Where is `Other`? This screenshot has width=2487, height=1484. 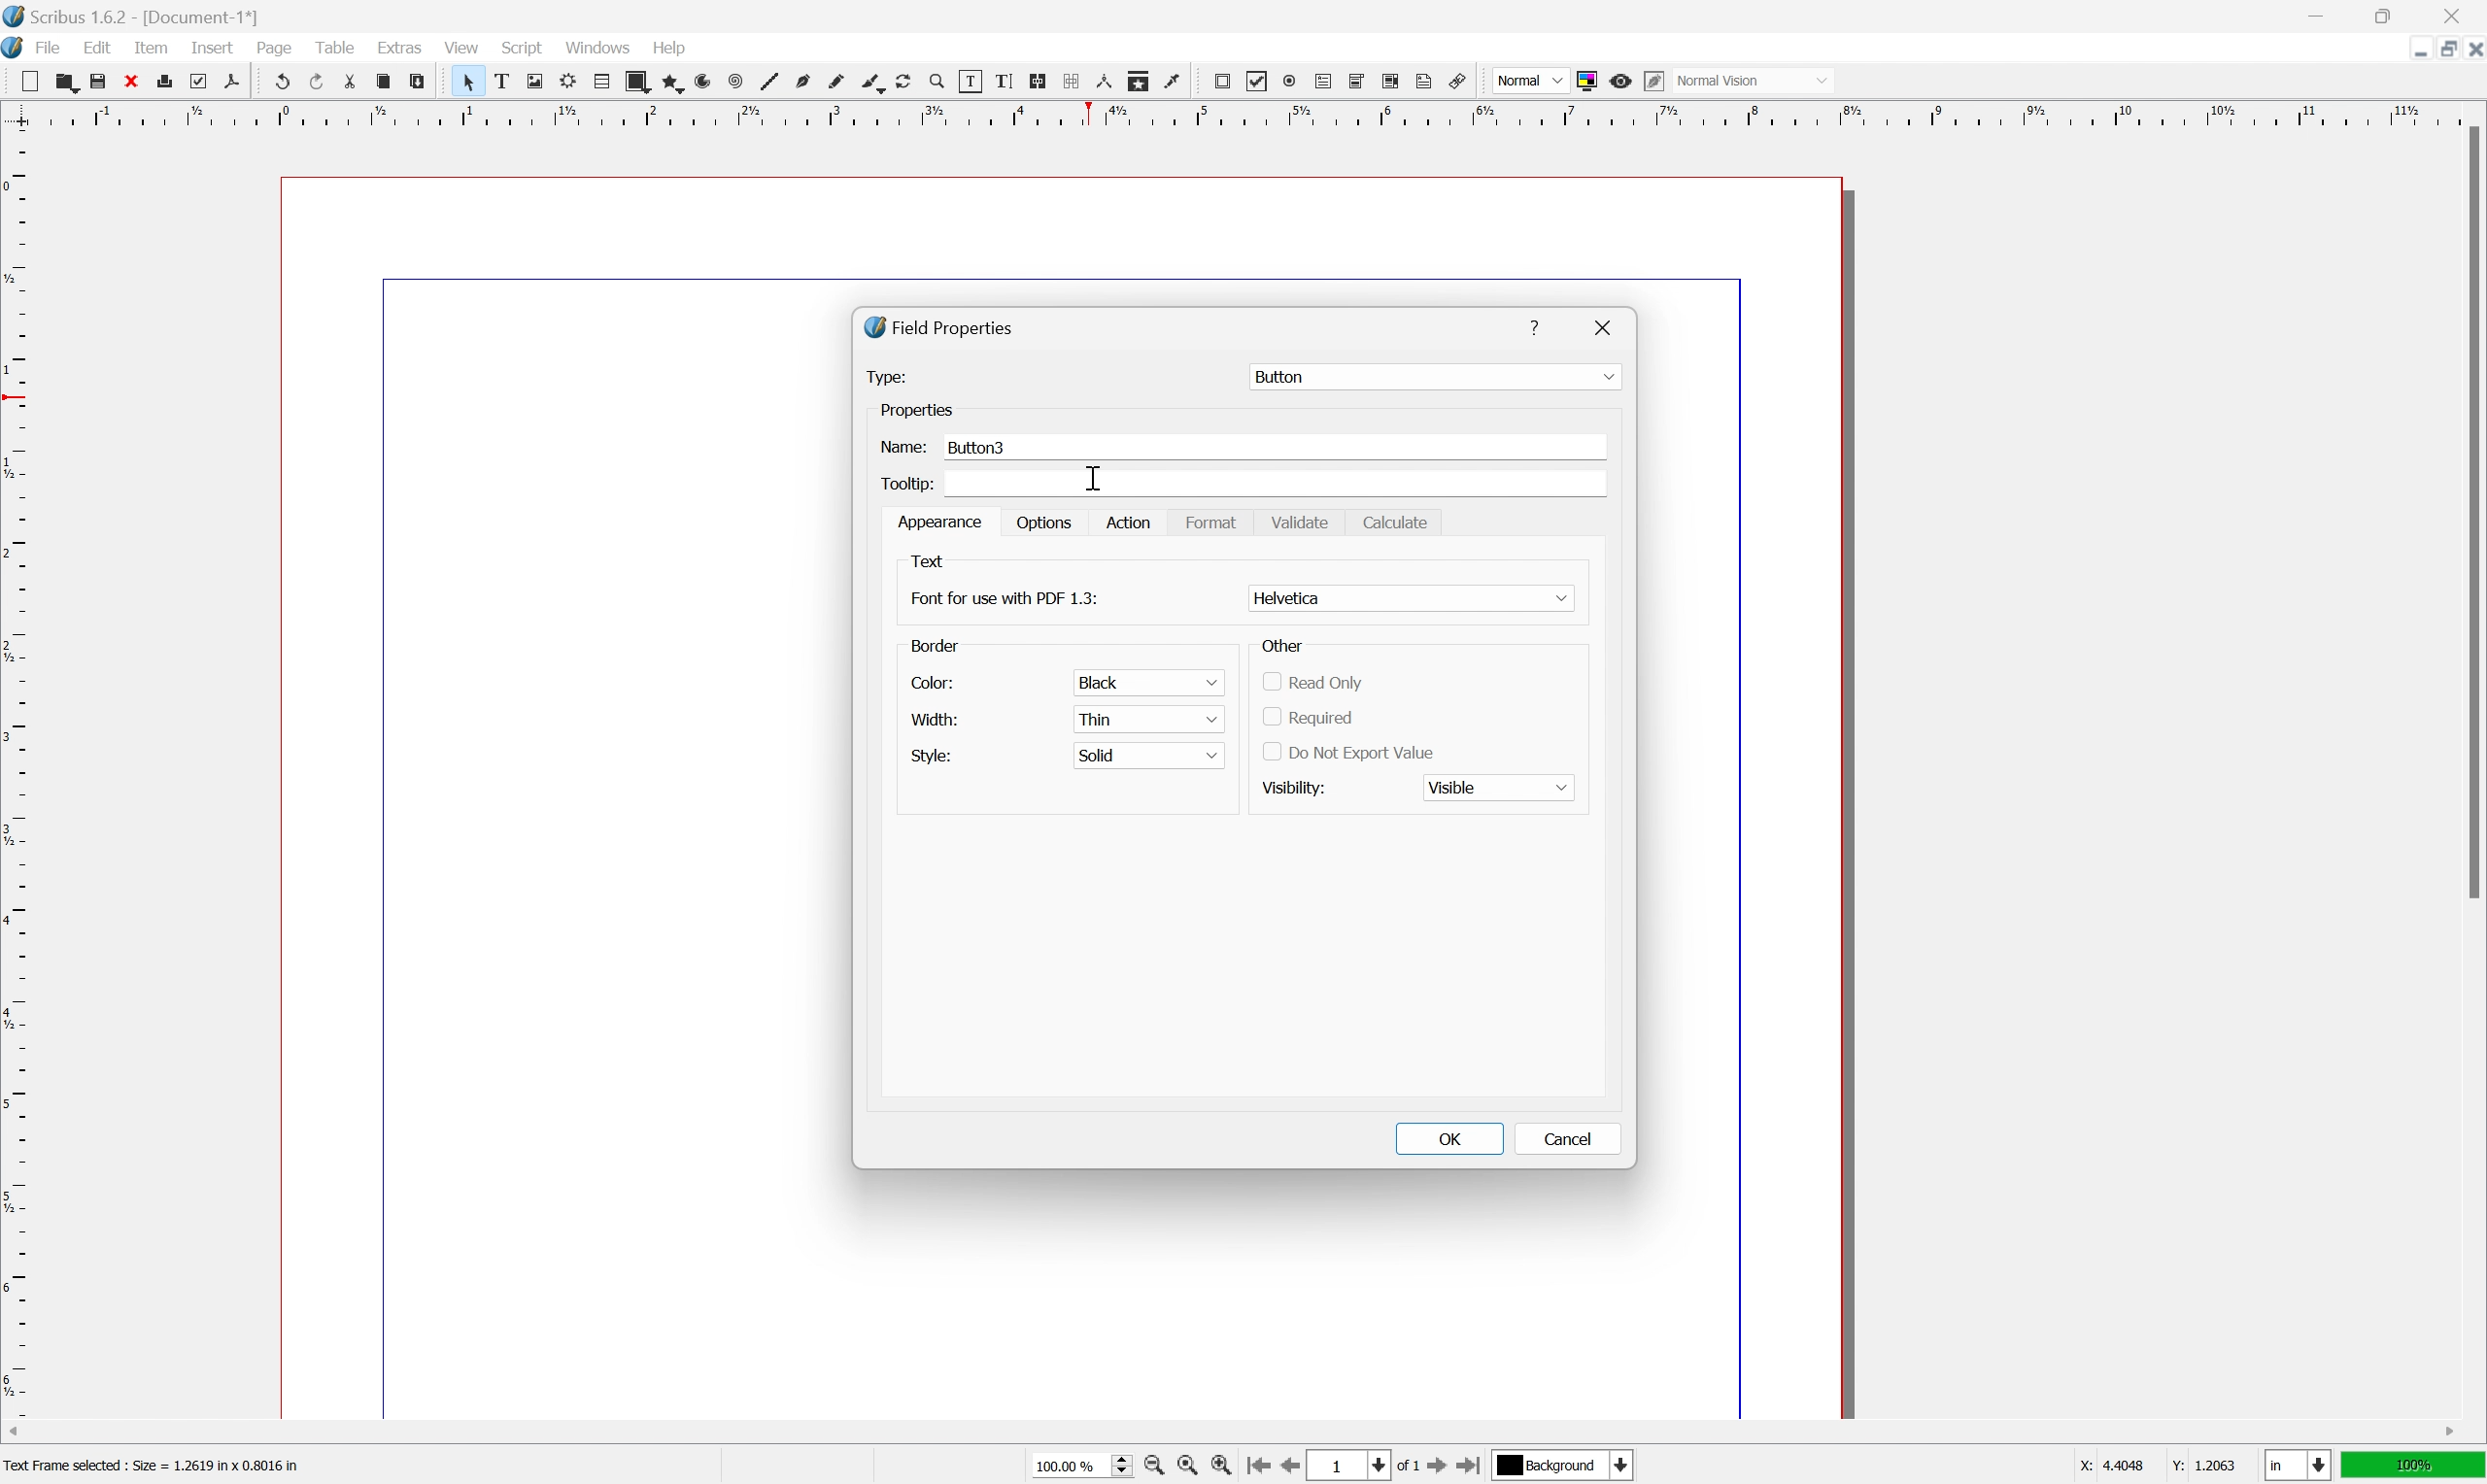 Other is located at coordinates (1284, 646).